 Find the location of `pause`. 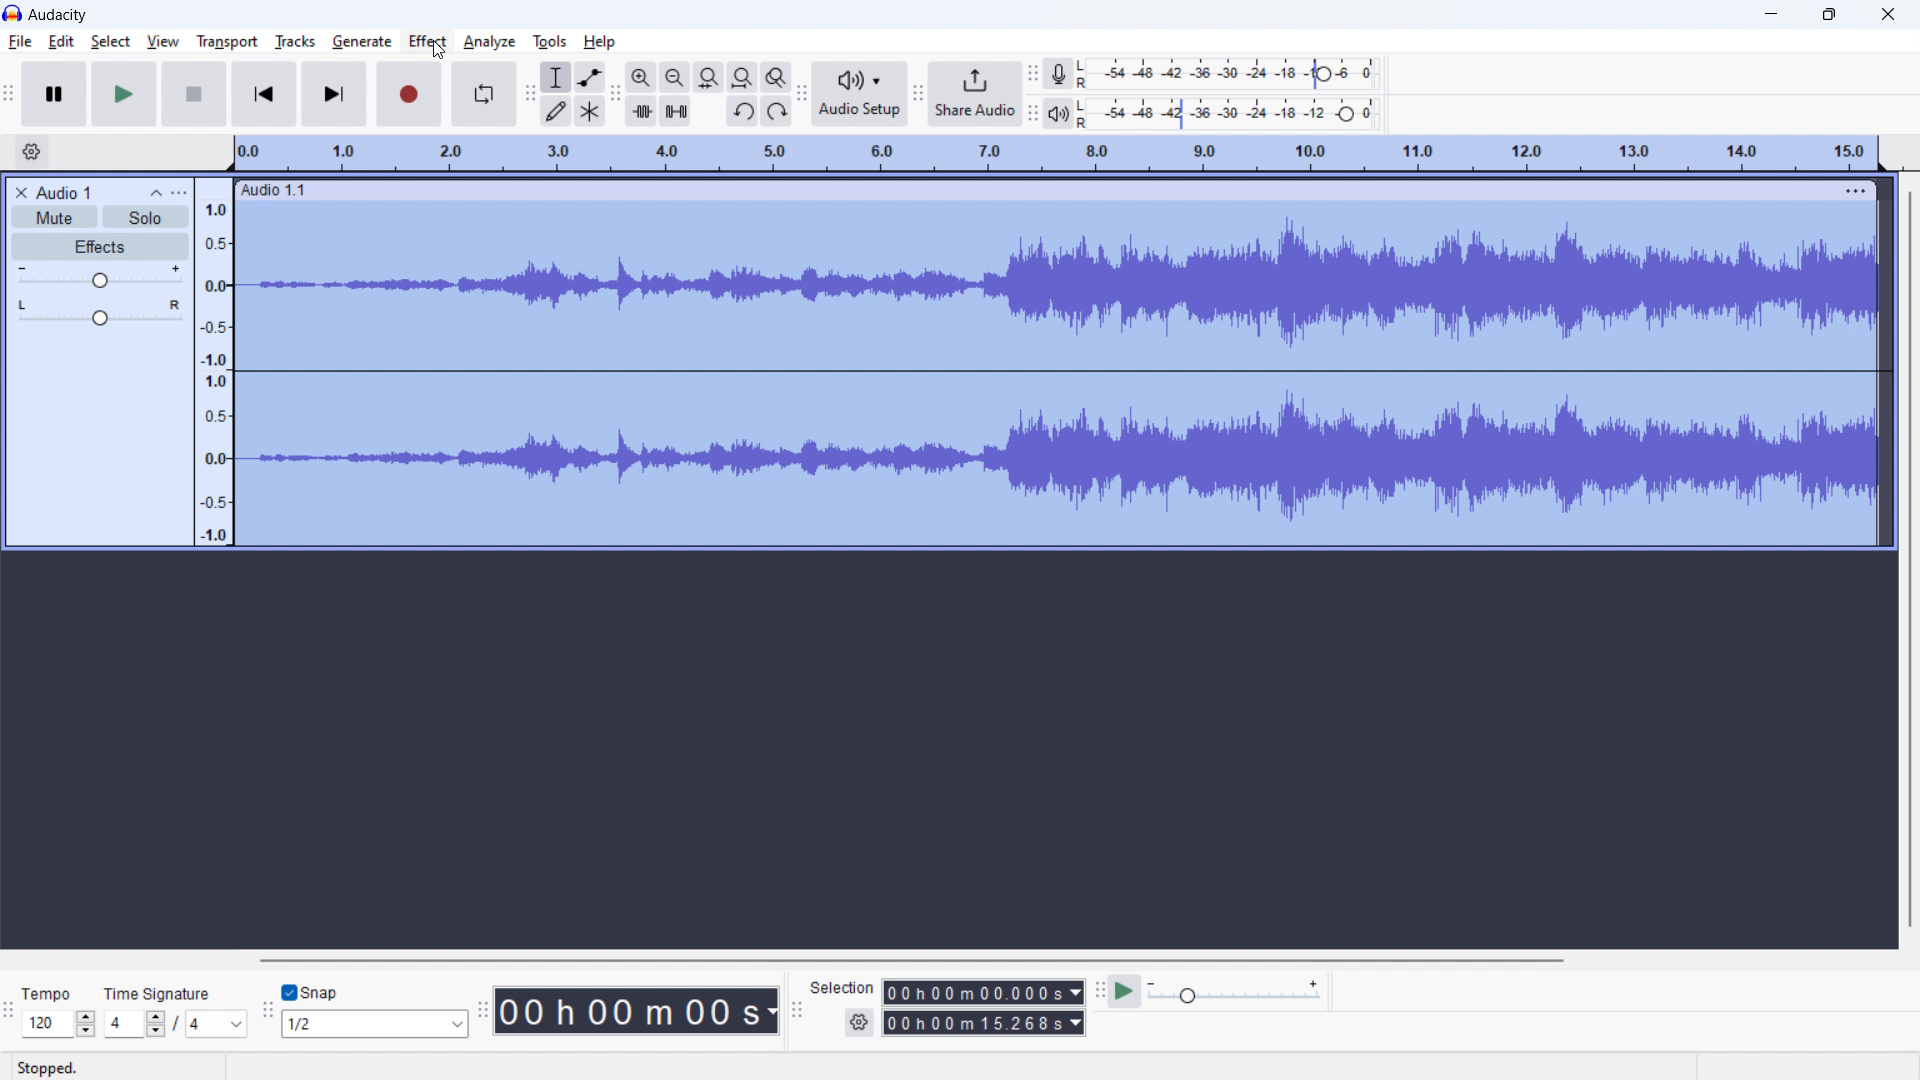

pause is located at coordinates (54, 94).